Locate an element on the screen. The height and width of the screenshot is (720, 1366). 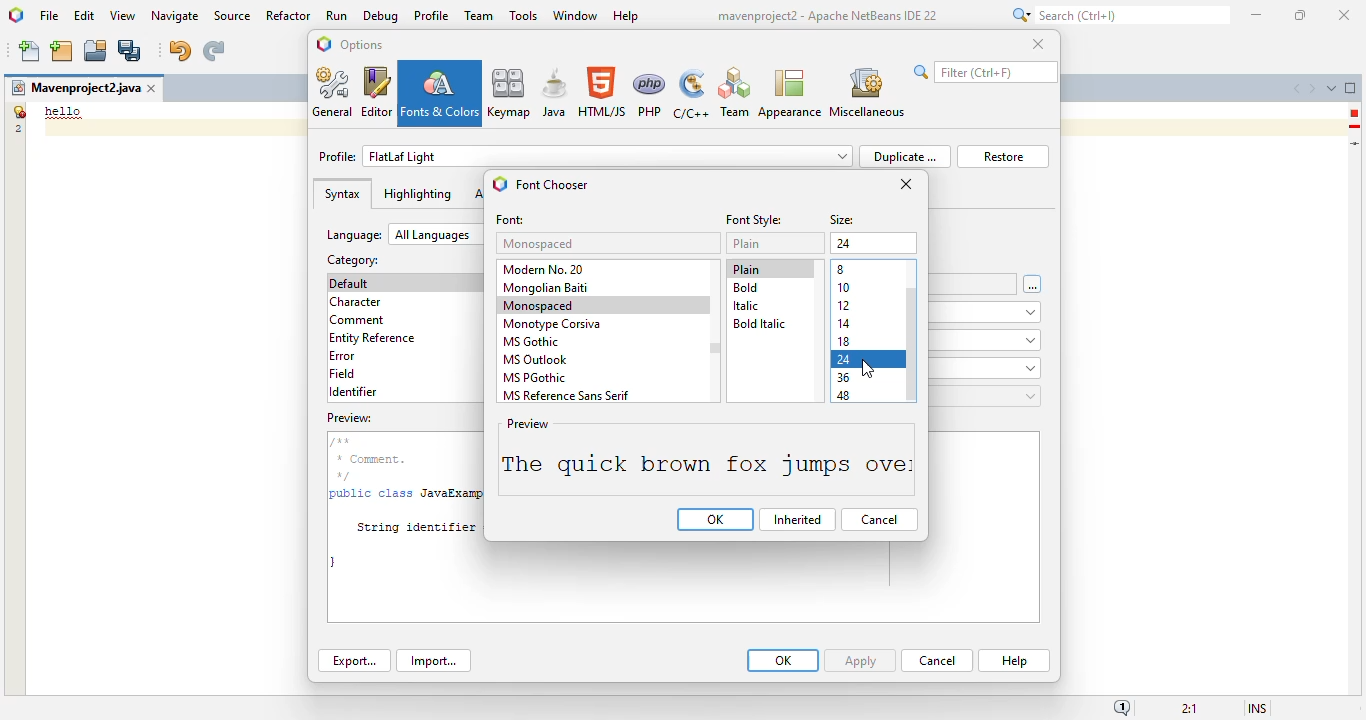
team is located at coordinates (479, 15).